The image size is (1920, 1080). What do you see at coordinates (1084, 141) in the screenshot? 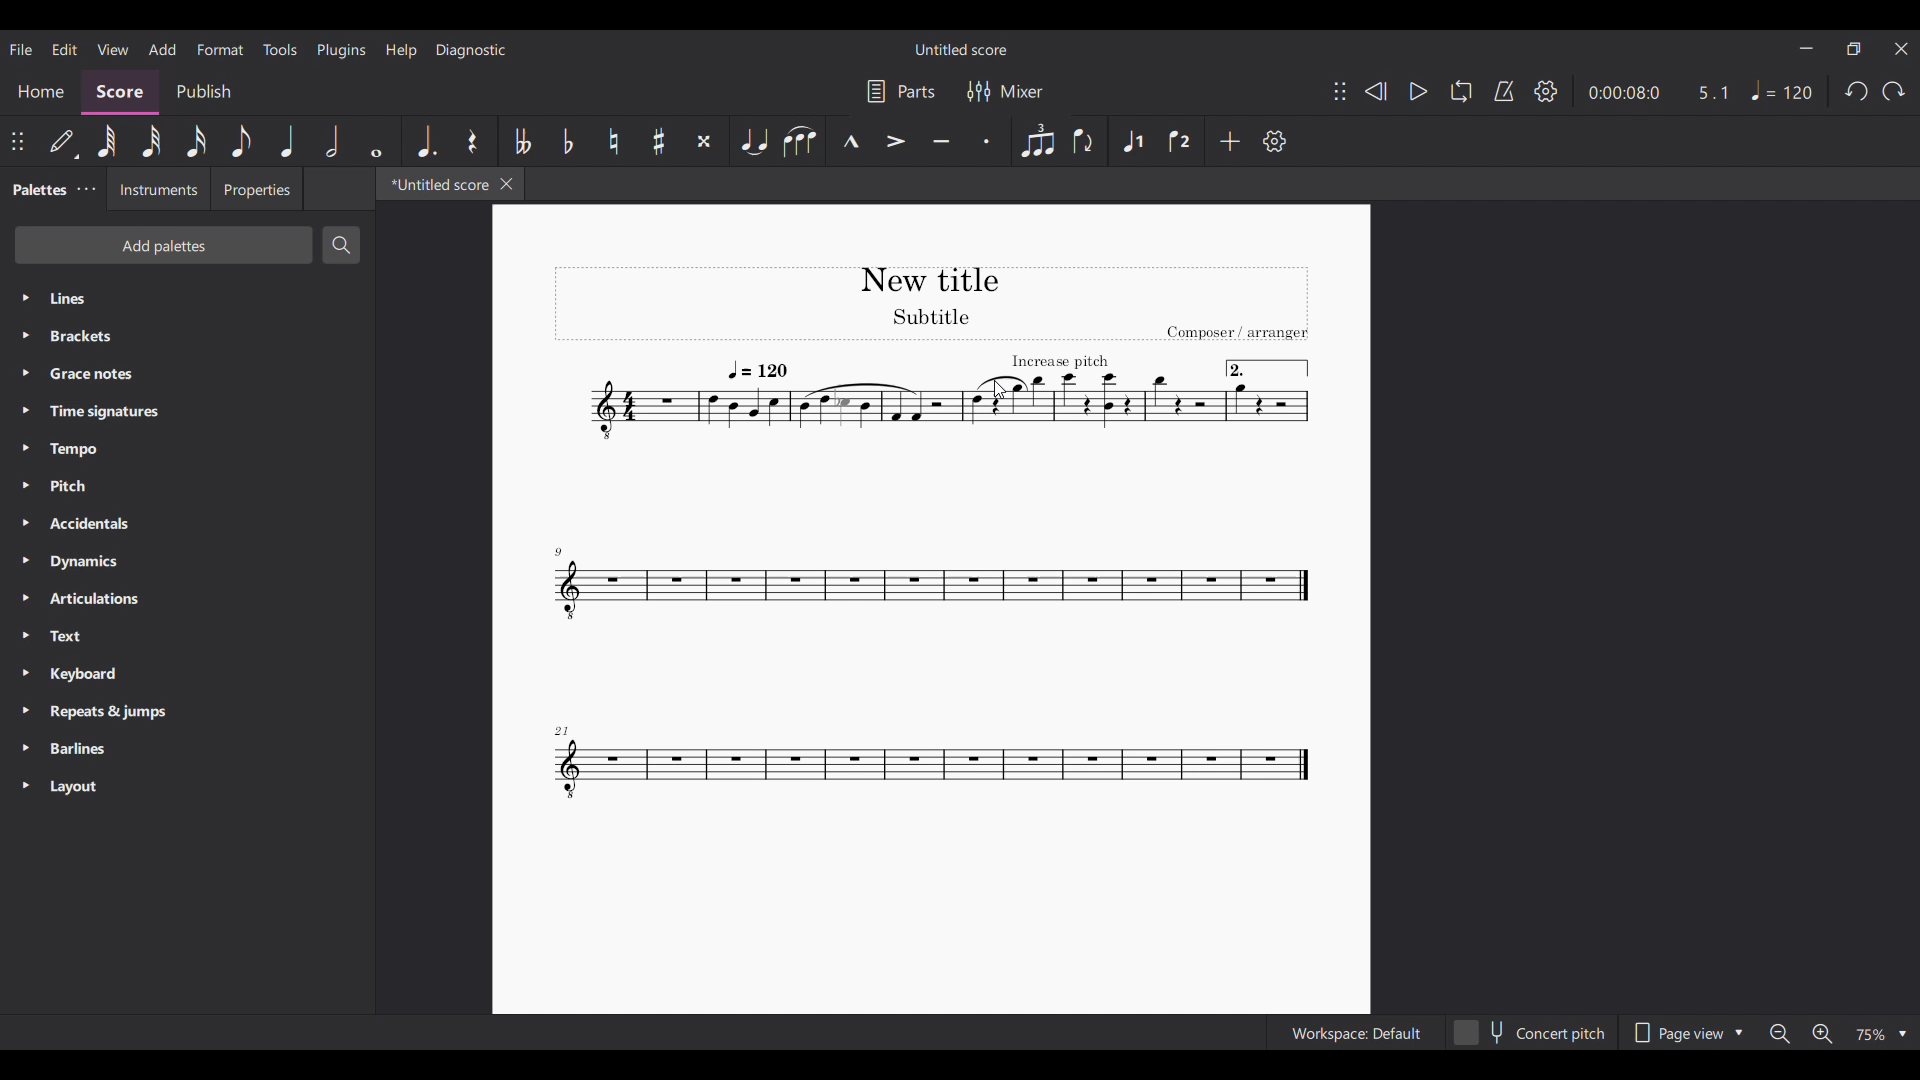
I see `Flip direction` at bounding box center [1084, 141].